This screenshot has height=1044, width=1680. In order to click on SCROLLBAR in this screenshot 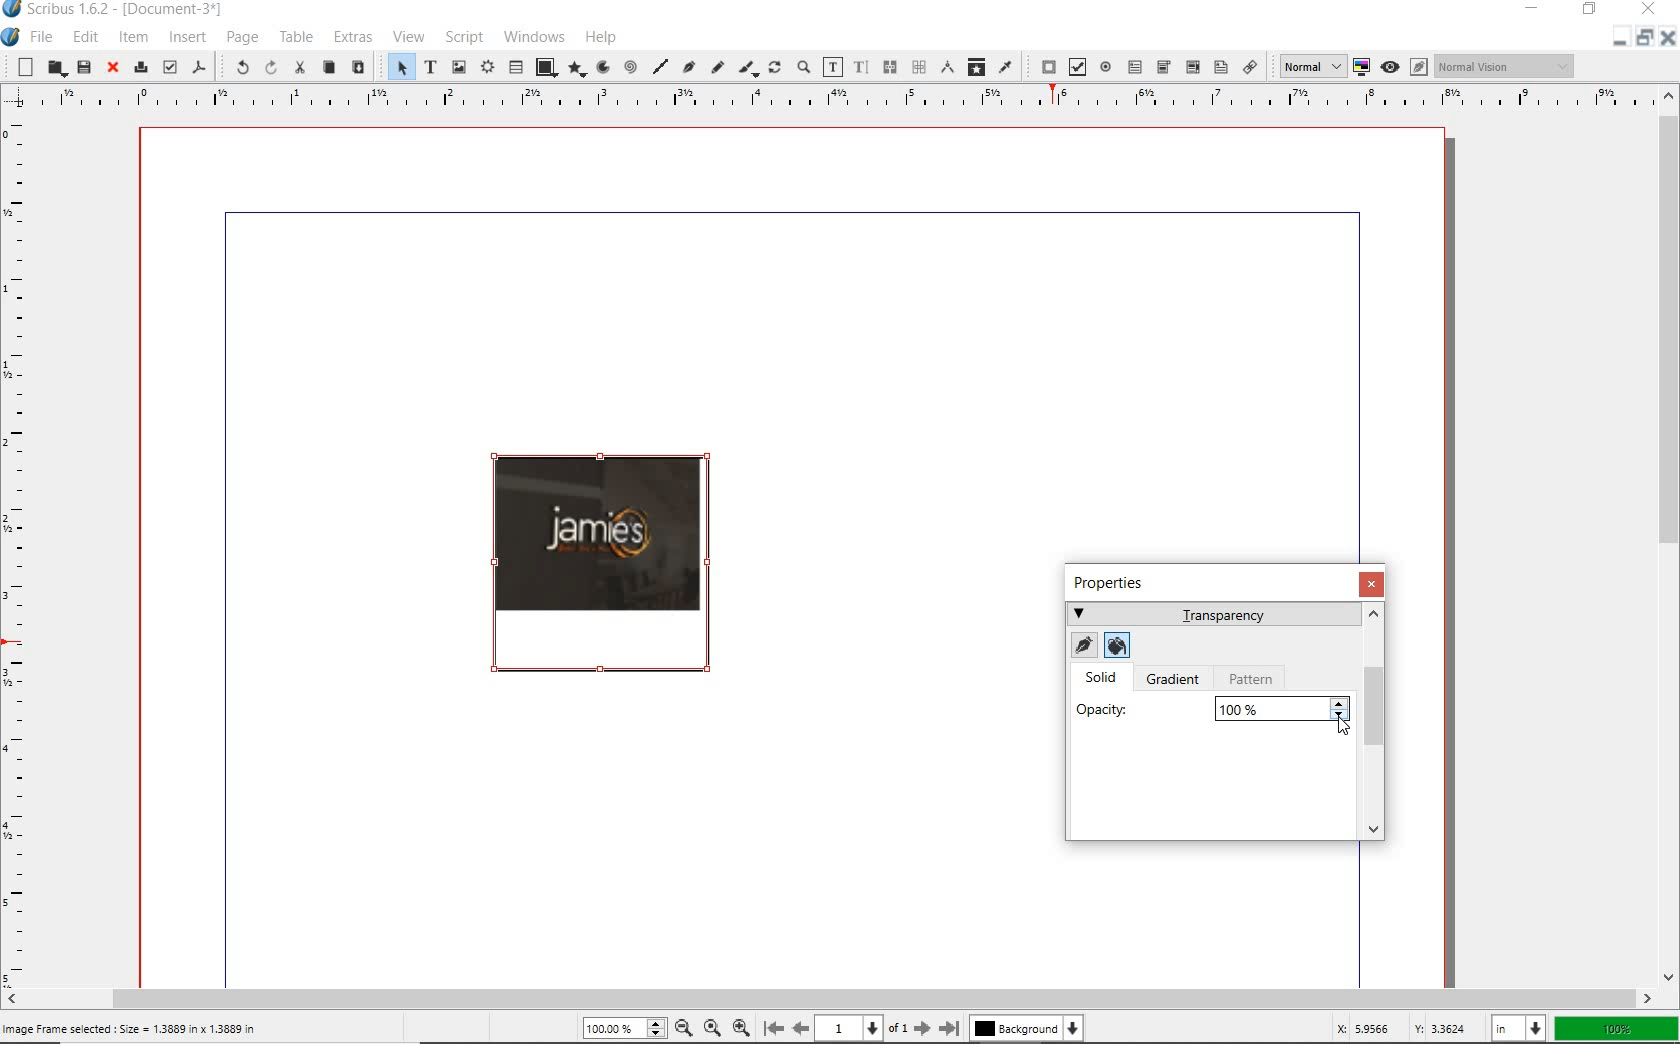, I will do `click(1670, 536)`.